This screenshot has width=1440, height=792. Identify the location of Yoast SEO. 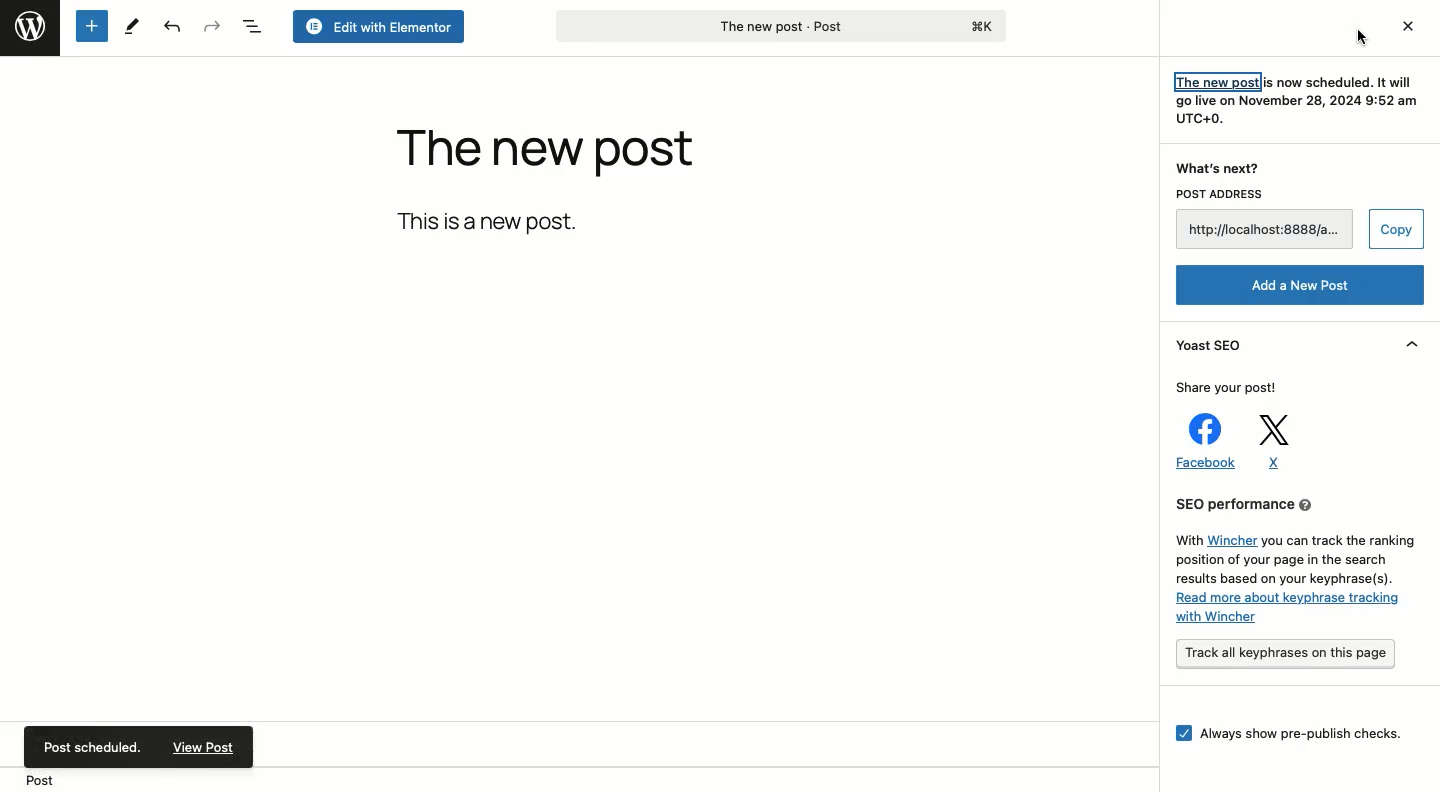
(1210, 344).